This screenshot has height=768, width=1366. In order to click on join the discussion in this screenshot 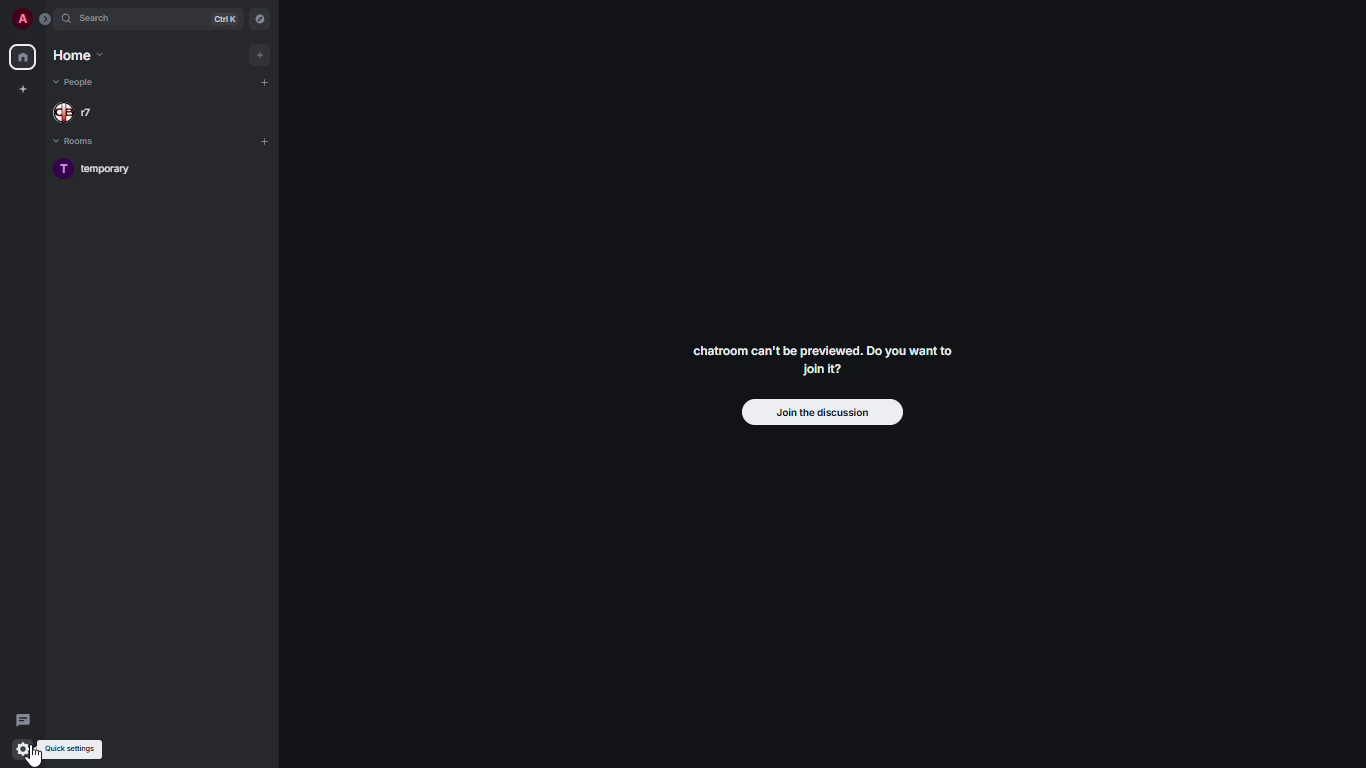, I will do `click(824, 413)`.